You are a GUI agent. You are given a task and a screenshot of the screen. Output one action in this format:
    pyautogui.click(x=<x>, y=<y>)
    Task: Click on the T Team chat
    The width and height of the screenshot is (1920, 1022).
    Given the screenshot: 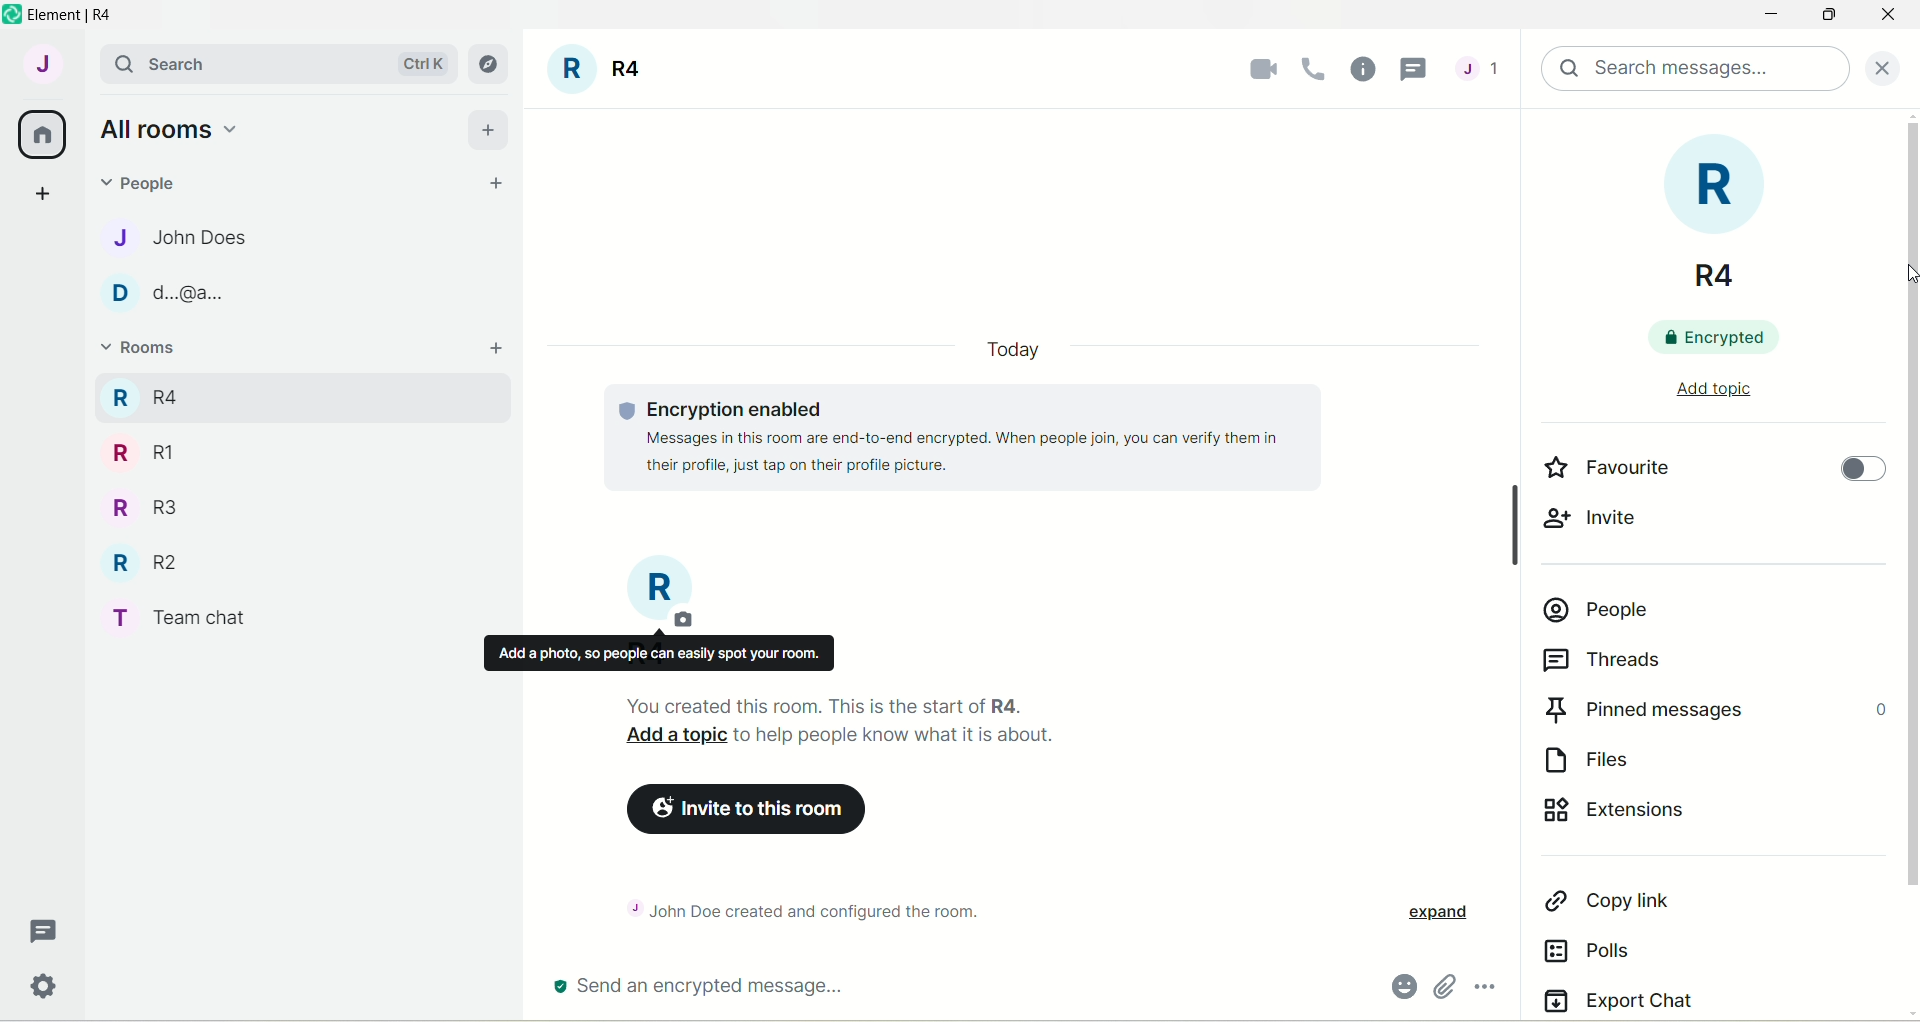 What is the action you would take?
    pyautogui.click(x=191, y=614)
    